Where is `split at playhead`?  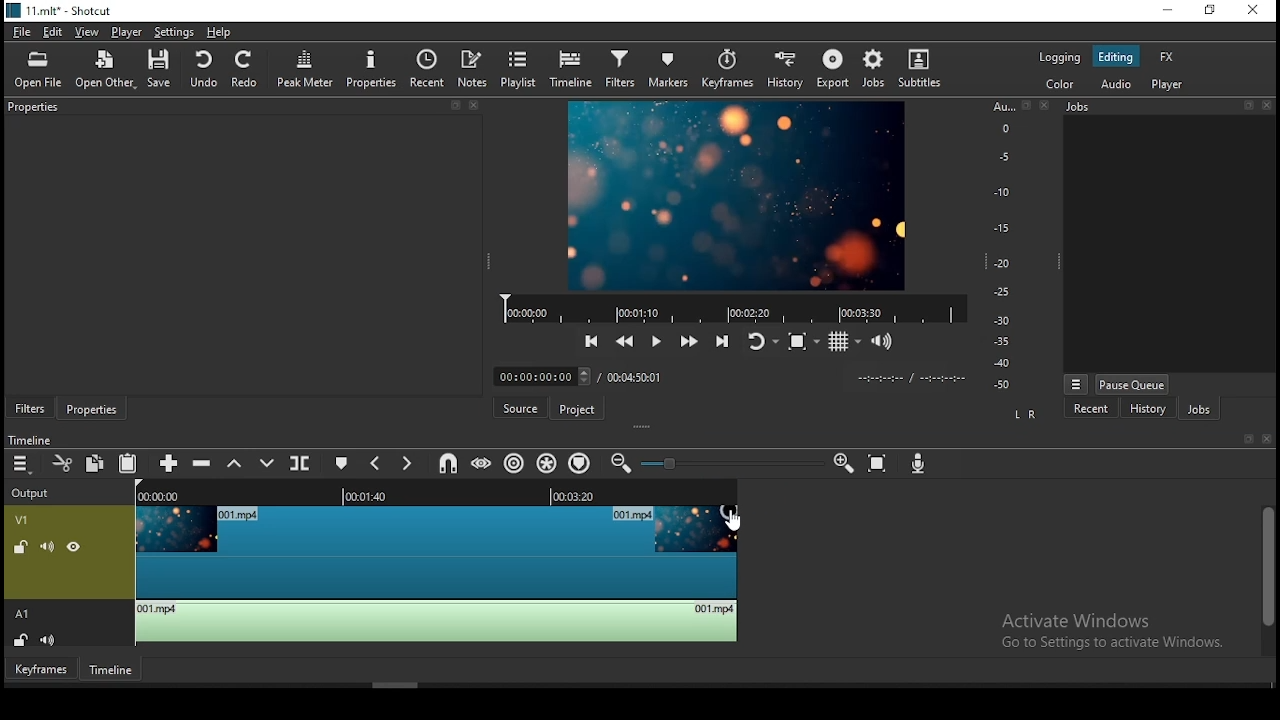
split at playhead is located at coordinates (303, 462).